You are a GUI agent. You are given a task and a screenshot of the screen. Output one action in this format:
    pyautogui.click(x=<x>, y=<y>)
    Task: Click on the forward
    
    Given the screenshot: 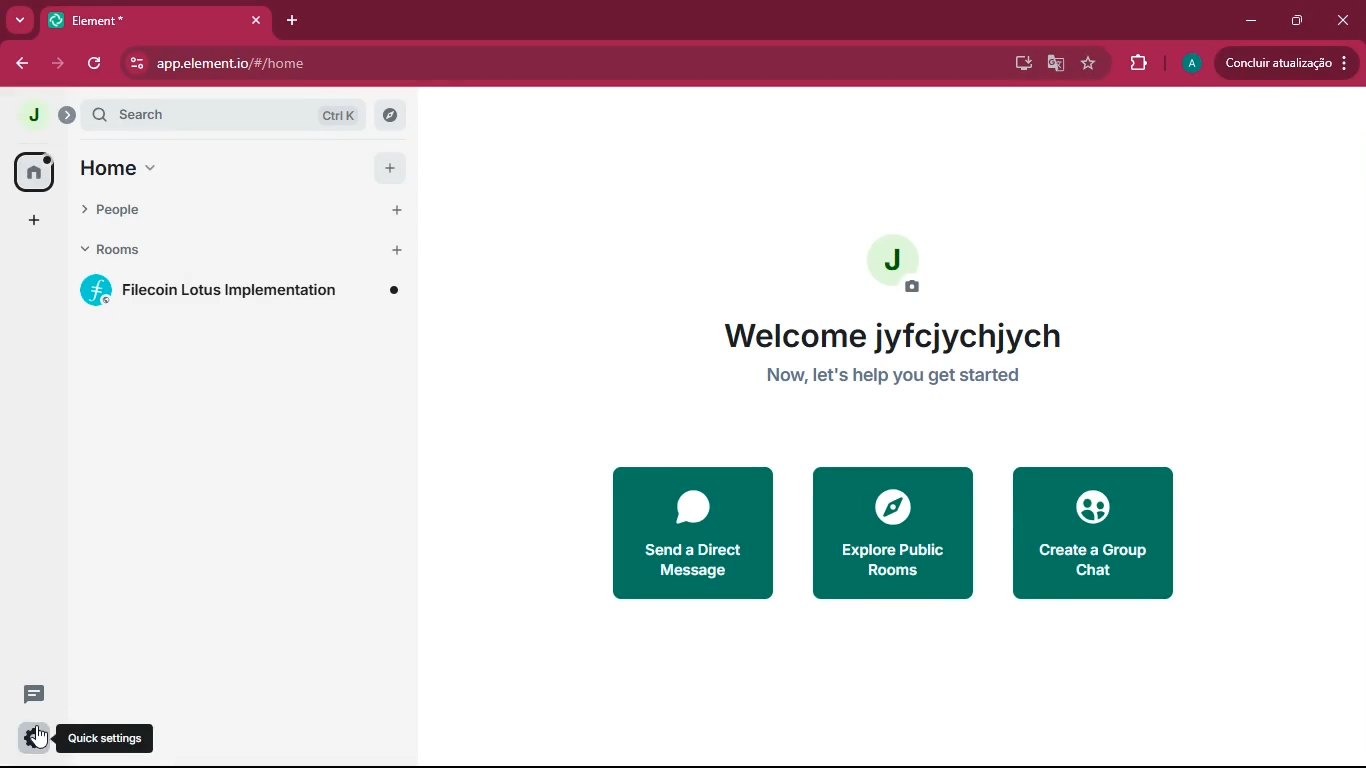 What is the action you would take?
    pyautogui.click(x=58, y=65)
    